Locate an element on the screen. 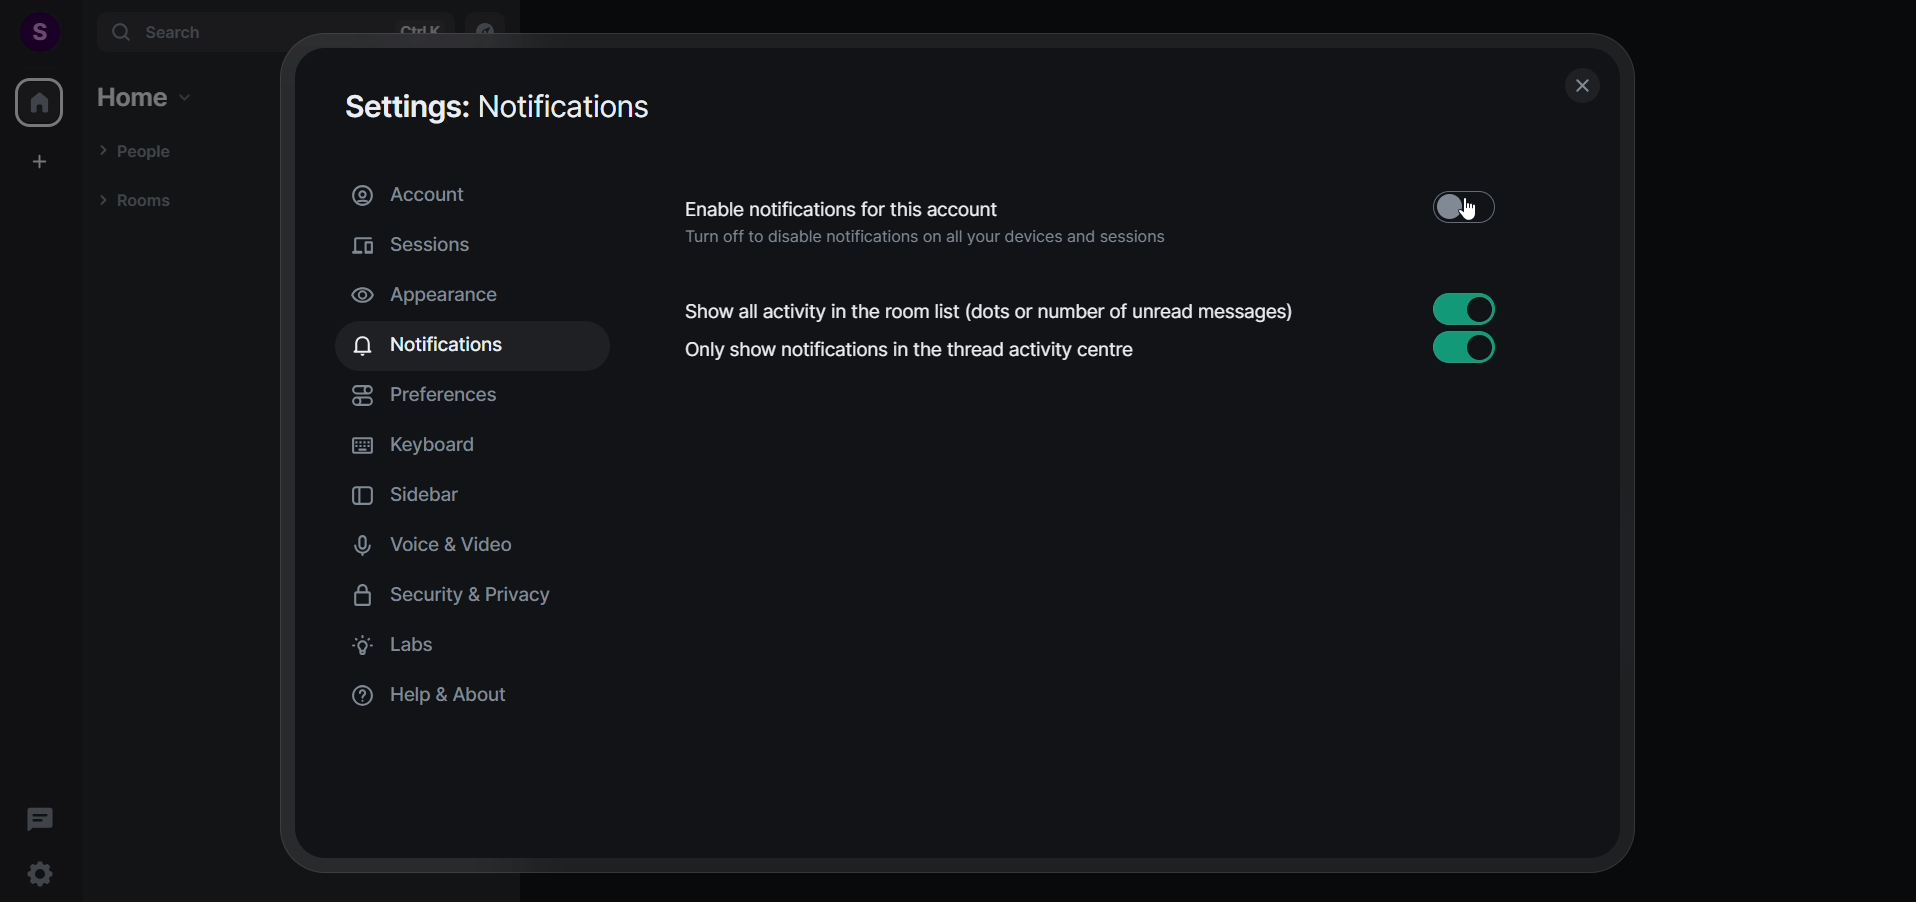 The image size is (1916, 902). home is located at coordinates (39, 102).